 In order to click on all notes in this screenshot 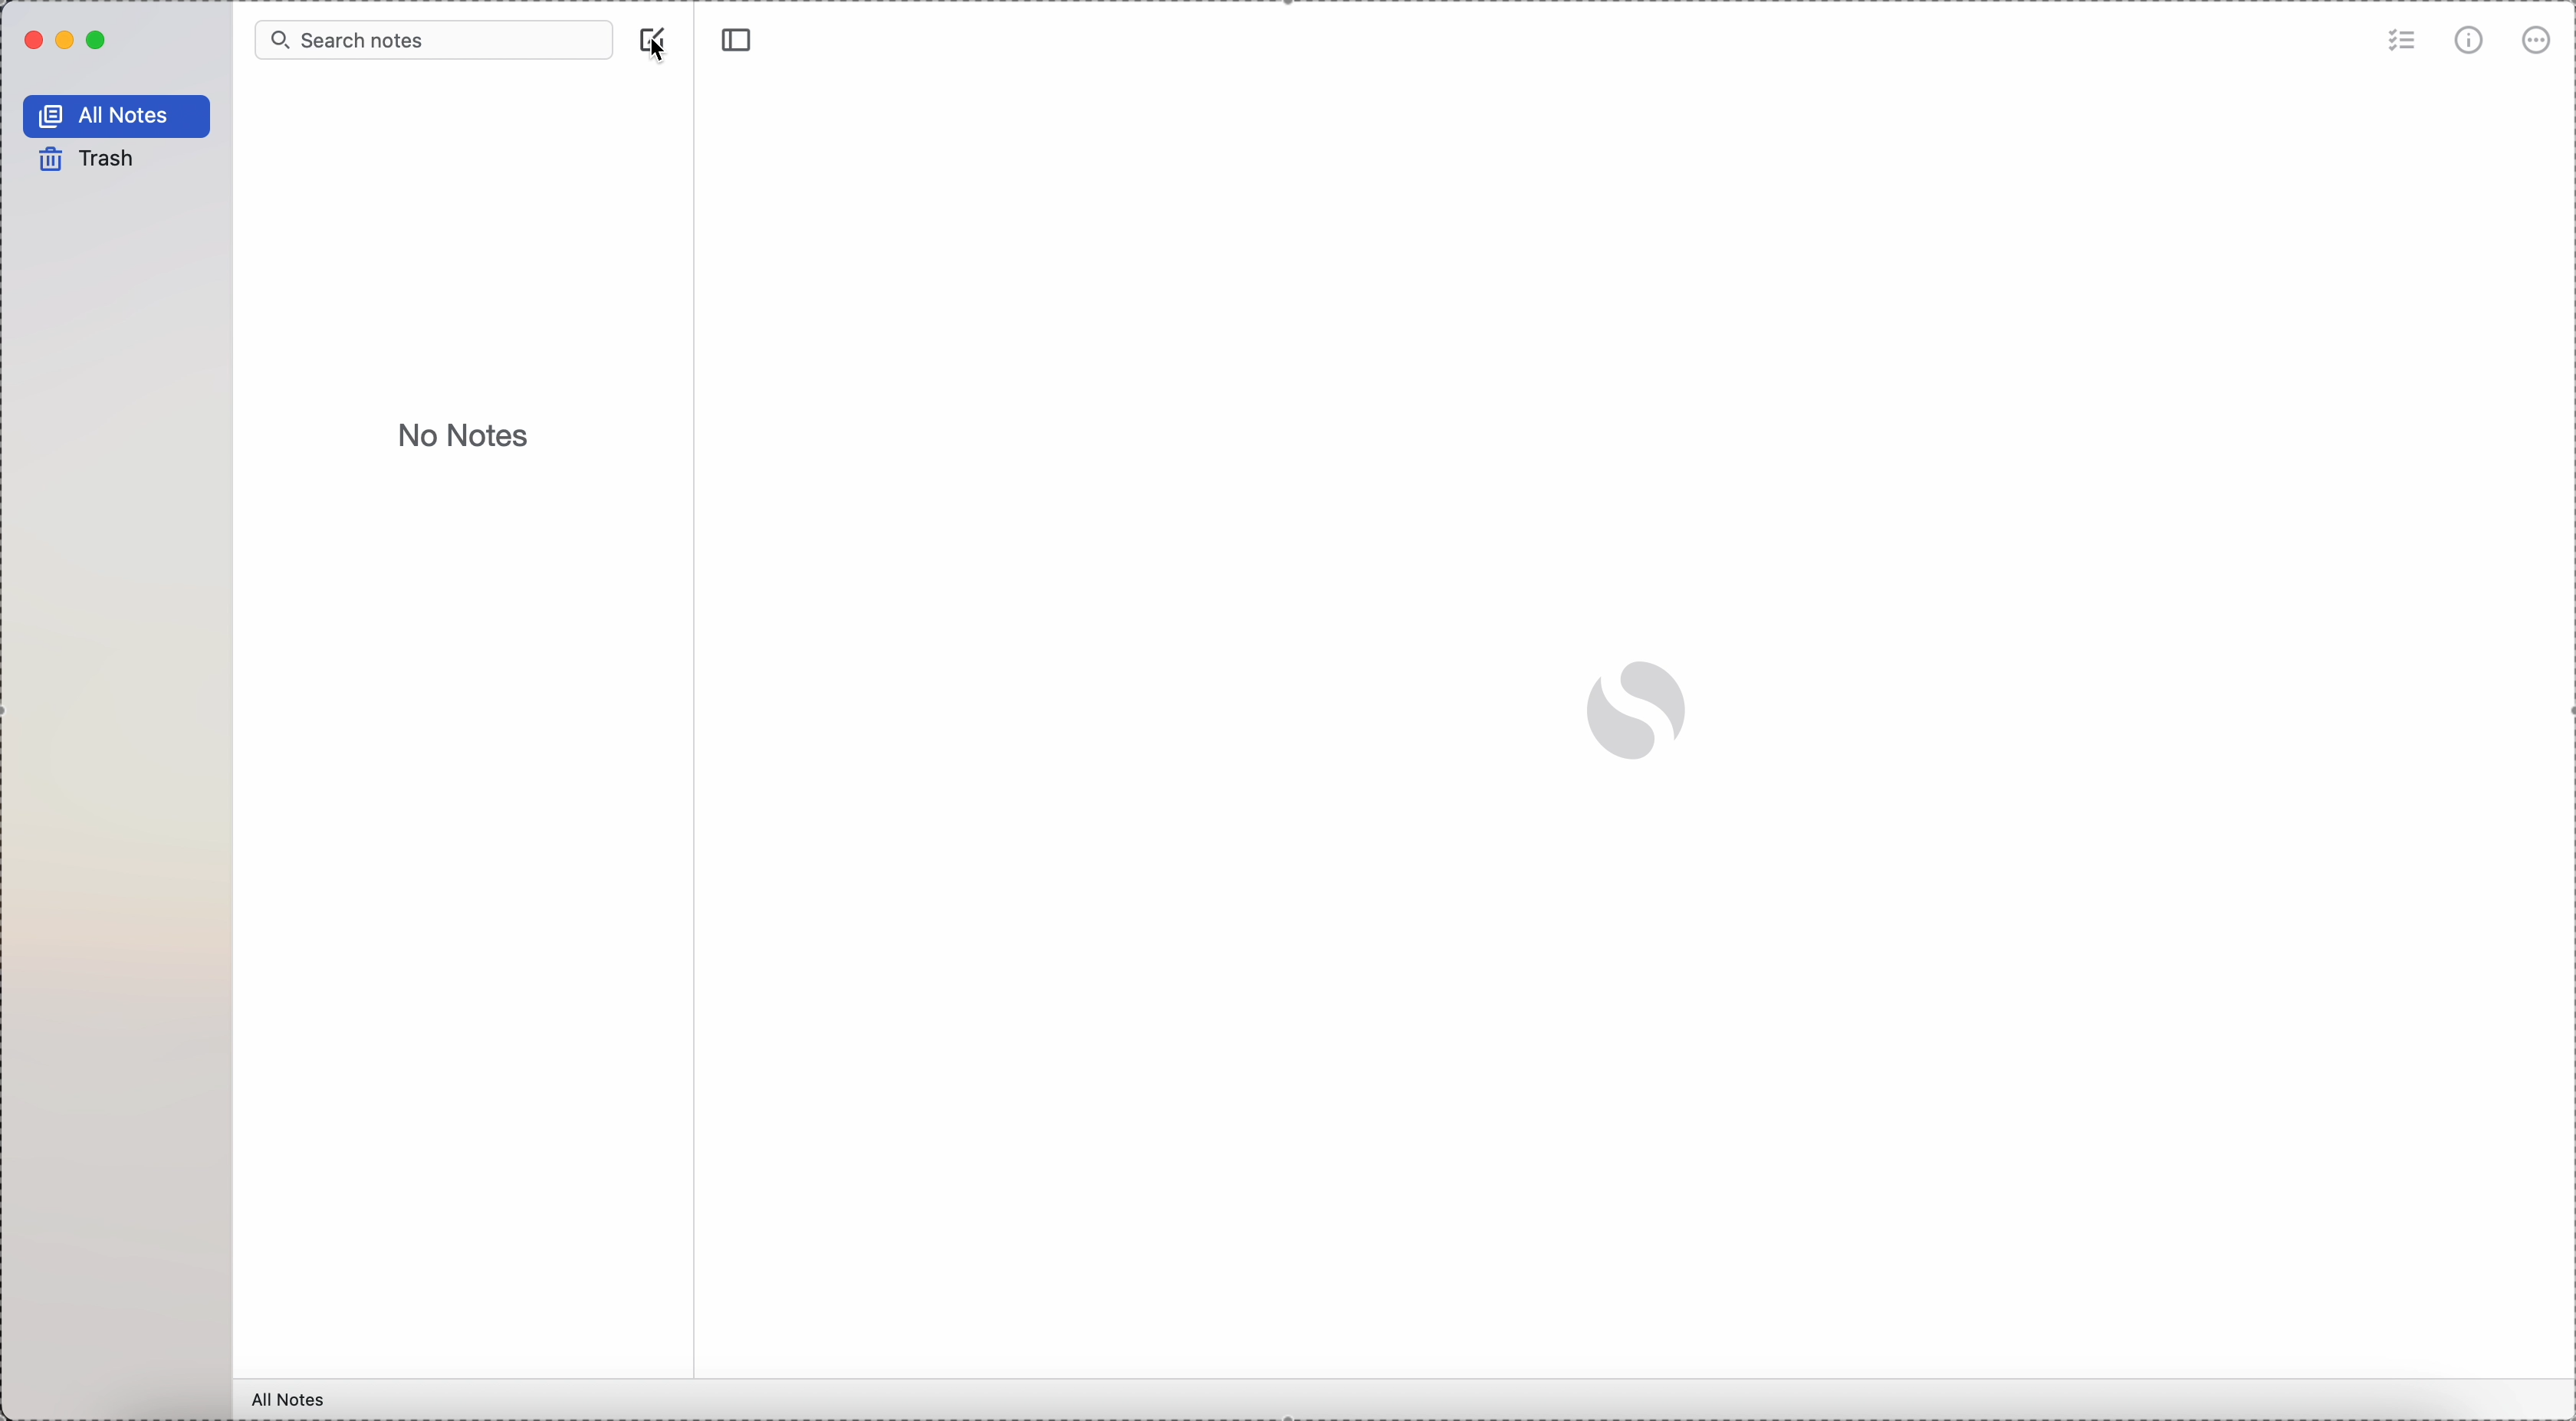, I will do `click(118, 112)`.